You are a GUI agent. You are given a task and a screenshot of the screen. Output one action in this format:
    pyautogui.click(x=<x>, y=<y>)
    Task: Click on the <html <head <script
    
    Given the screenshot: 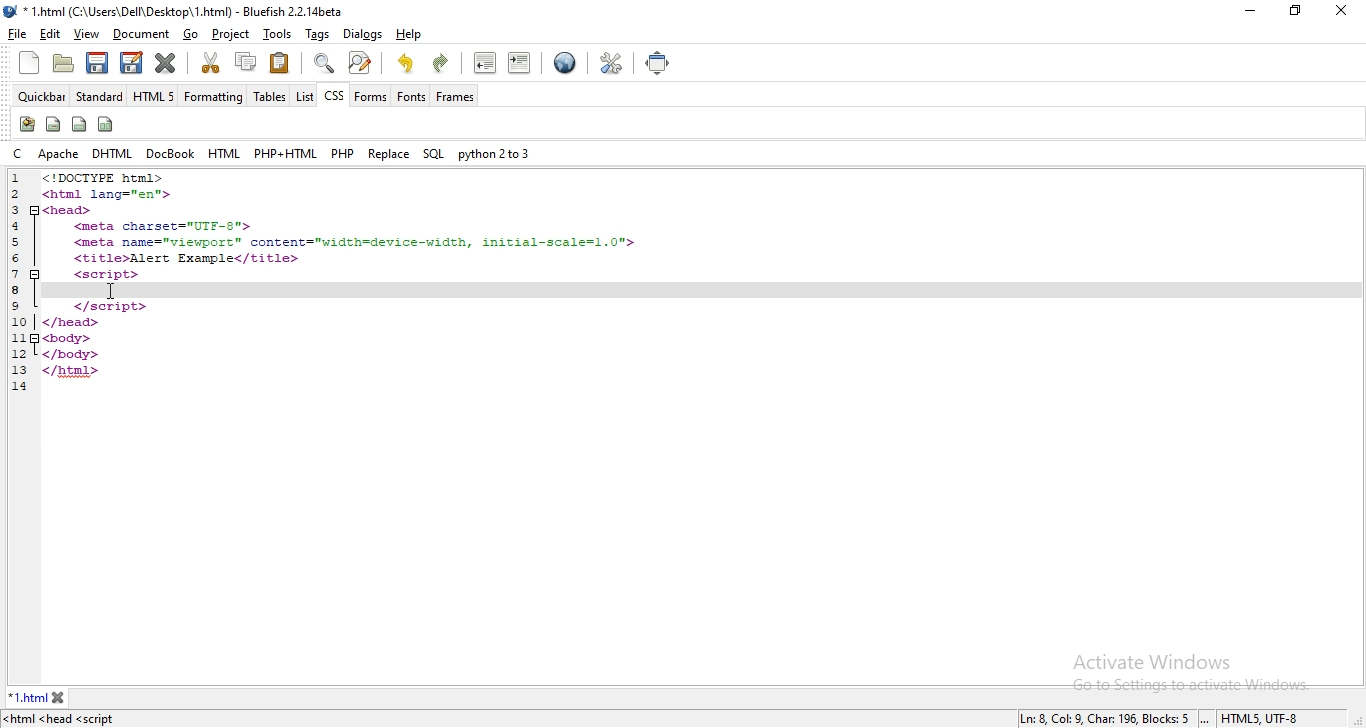 What is the action you would take?
    pyautogui.click(x=64, y=719)
    